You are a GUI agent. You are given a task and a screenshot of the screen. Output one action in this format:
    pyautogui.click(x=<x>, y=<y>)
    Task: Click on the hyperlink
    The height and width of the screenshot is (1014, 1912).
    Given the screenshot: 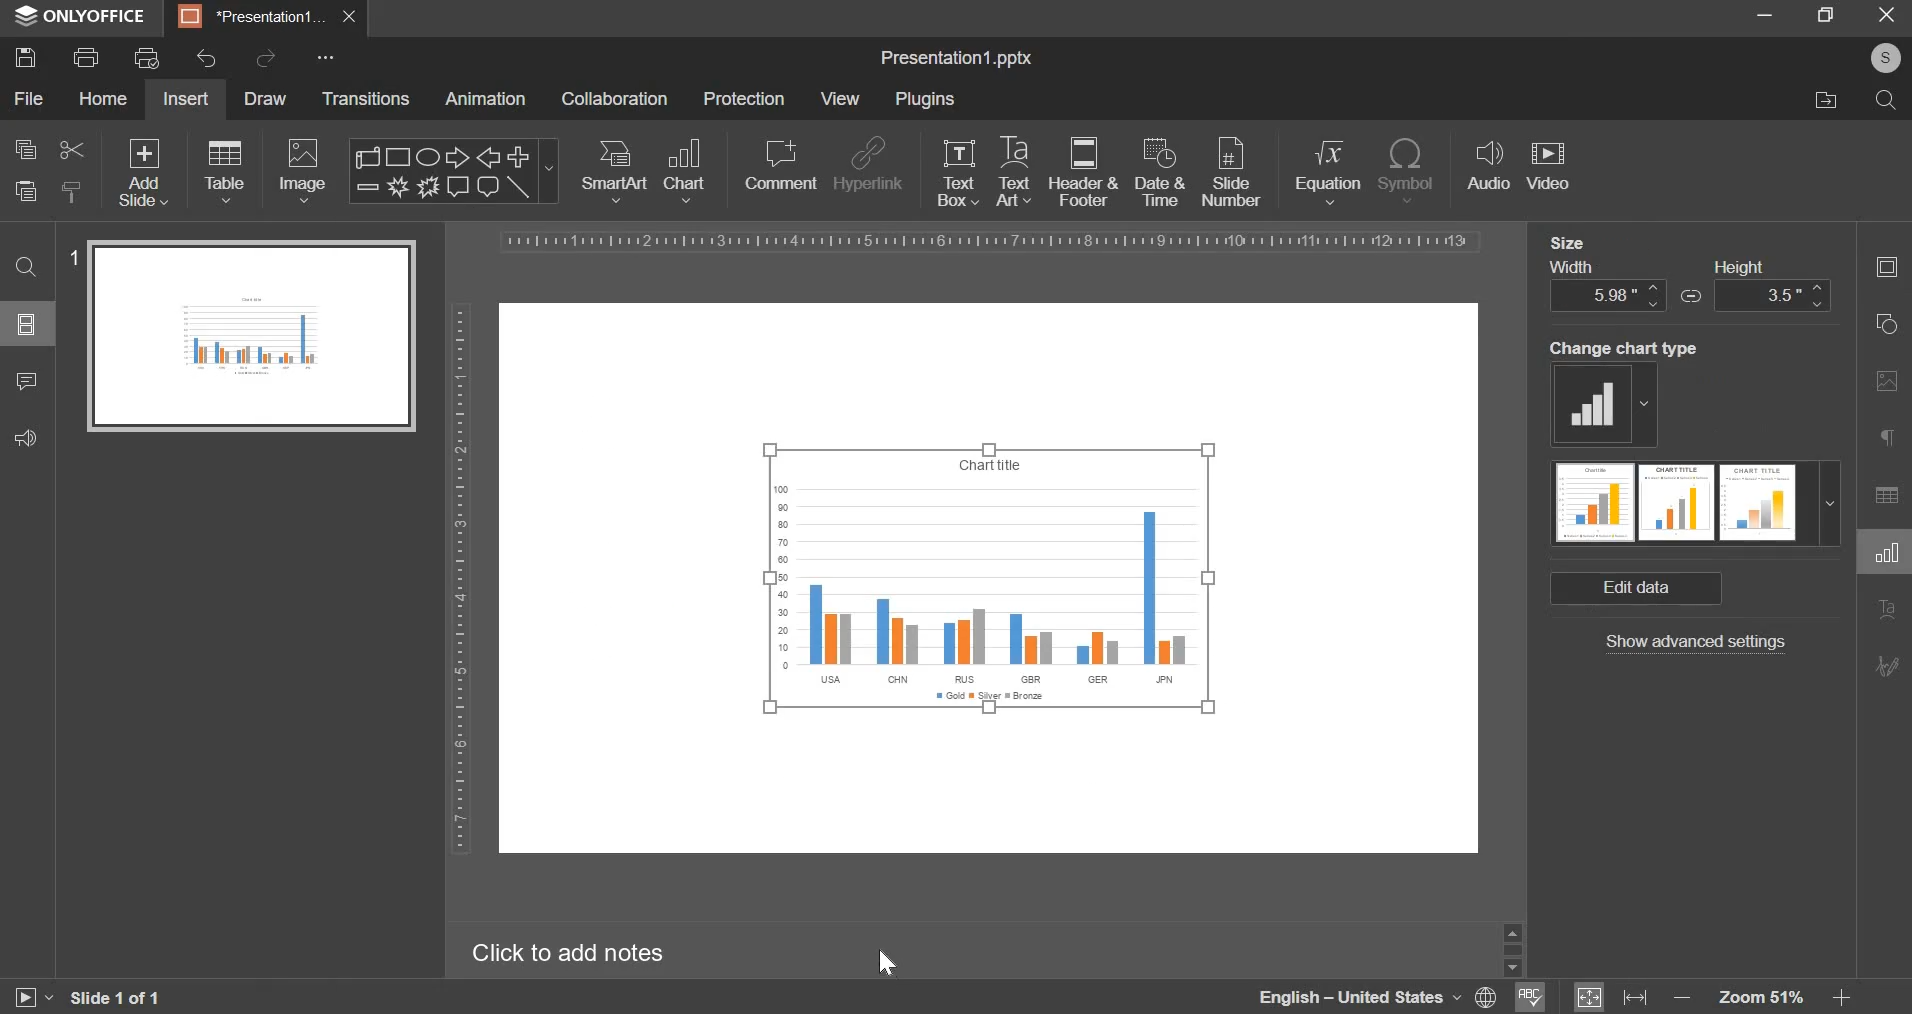 What is the action you would take?
    pyautogui.click(x=869, y=161)
    